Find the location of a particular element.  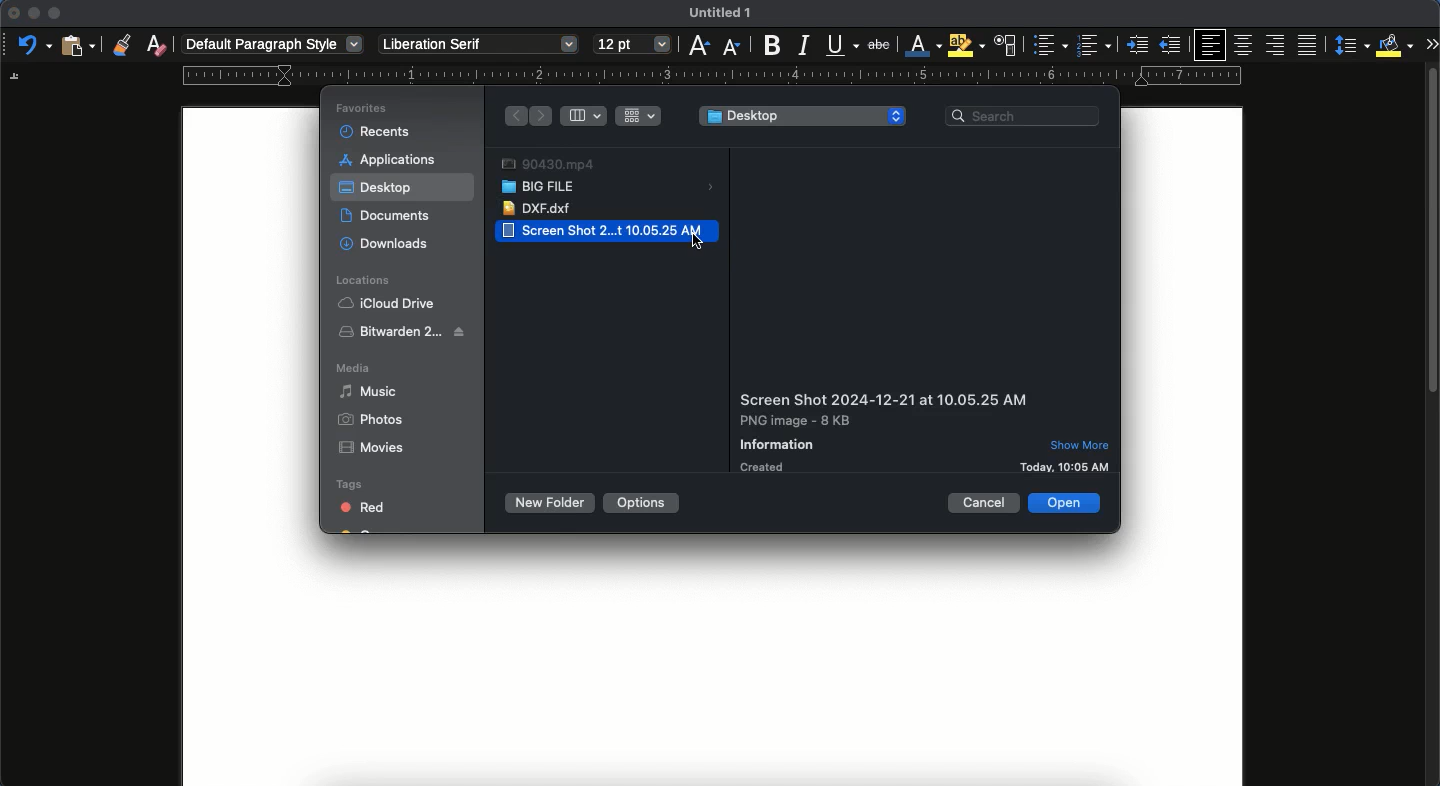

underline is located at coordinates (841, 44).